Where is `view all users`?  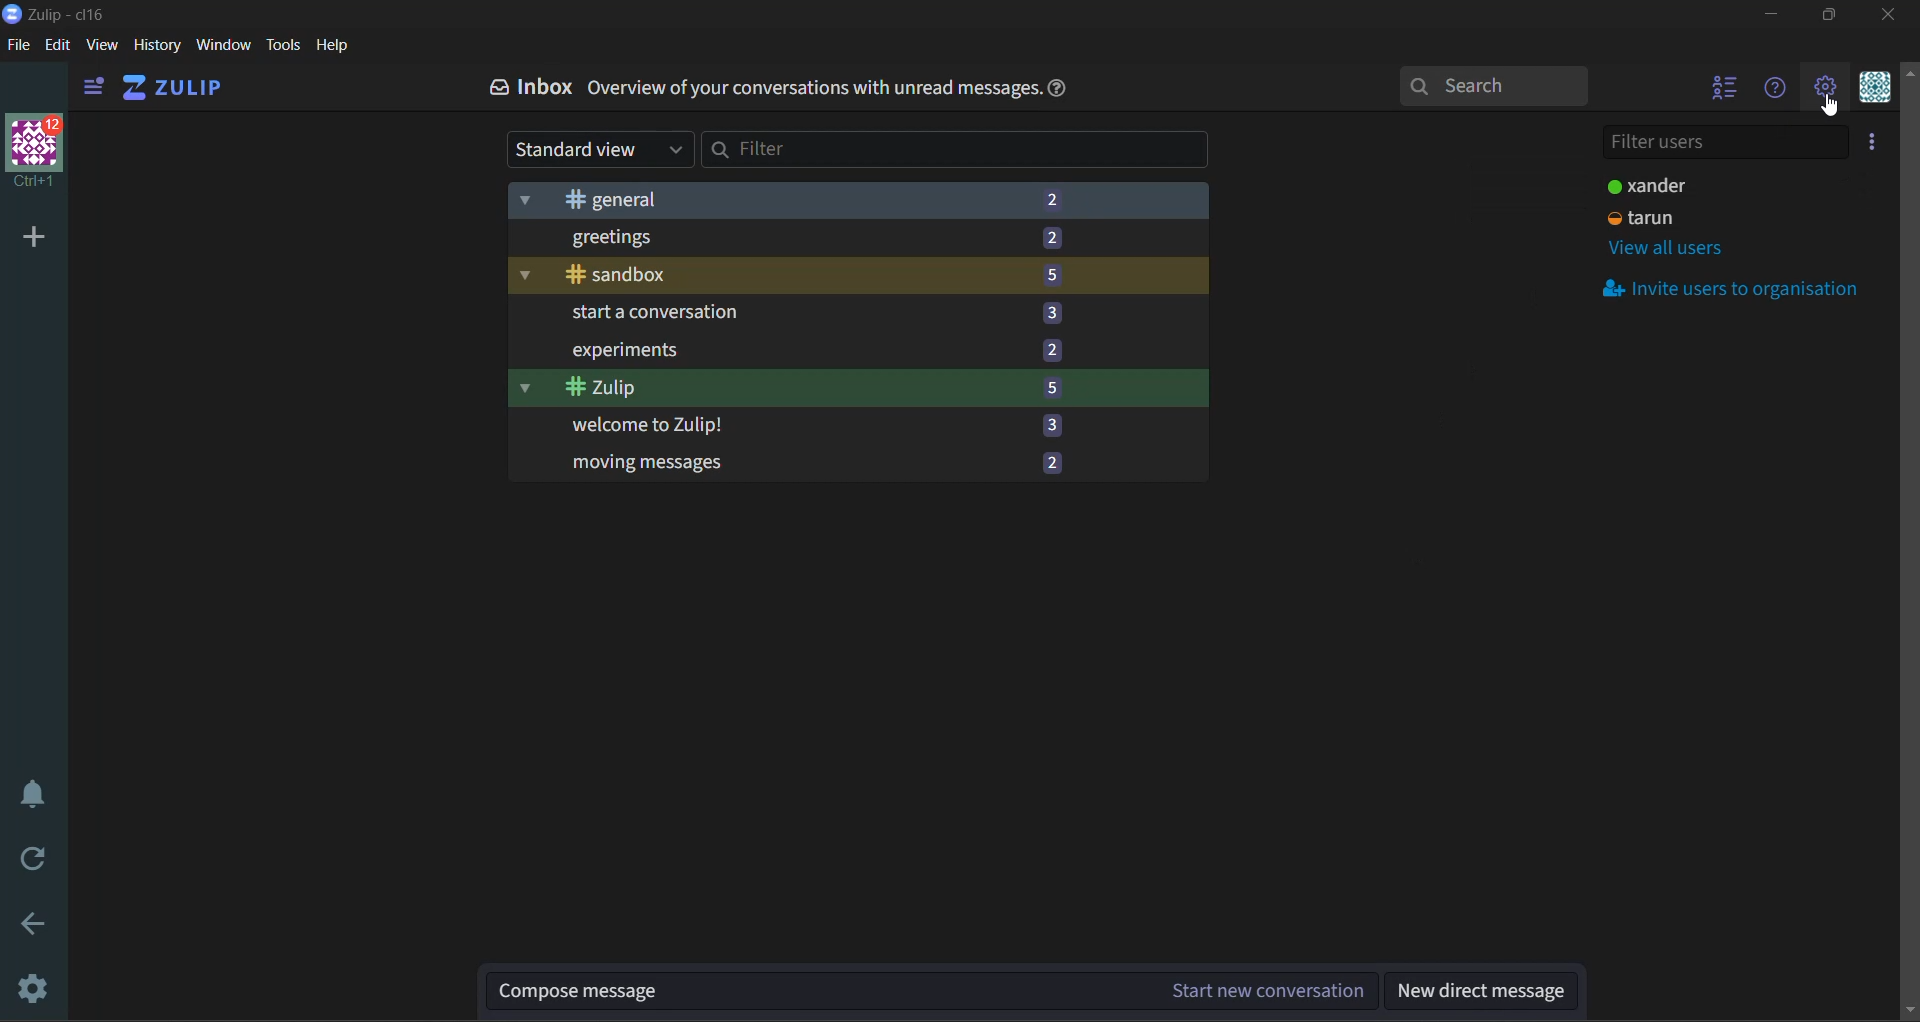 view all users is located at coordinates (1673, 248).